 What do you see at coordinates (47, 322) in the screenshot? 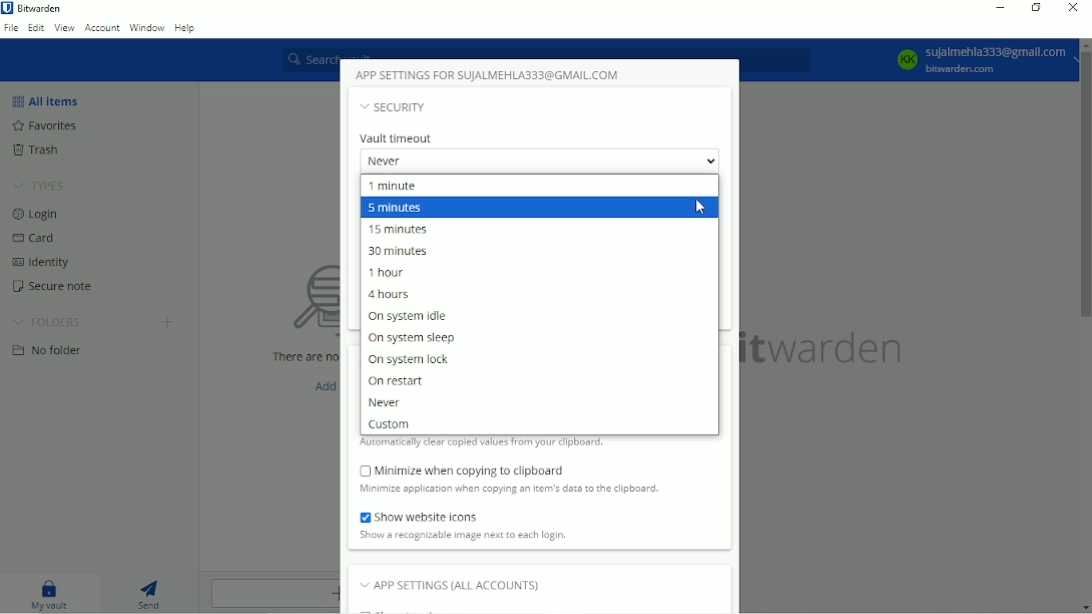
I see `Folders` at bounding box center [47, 322].